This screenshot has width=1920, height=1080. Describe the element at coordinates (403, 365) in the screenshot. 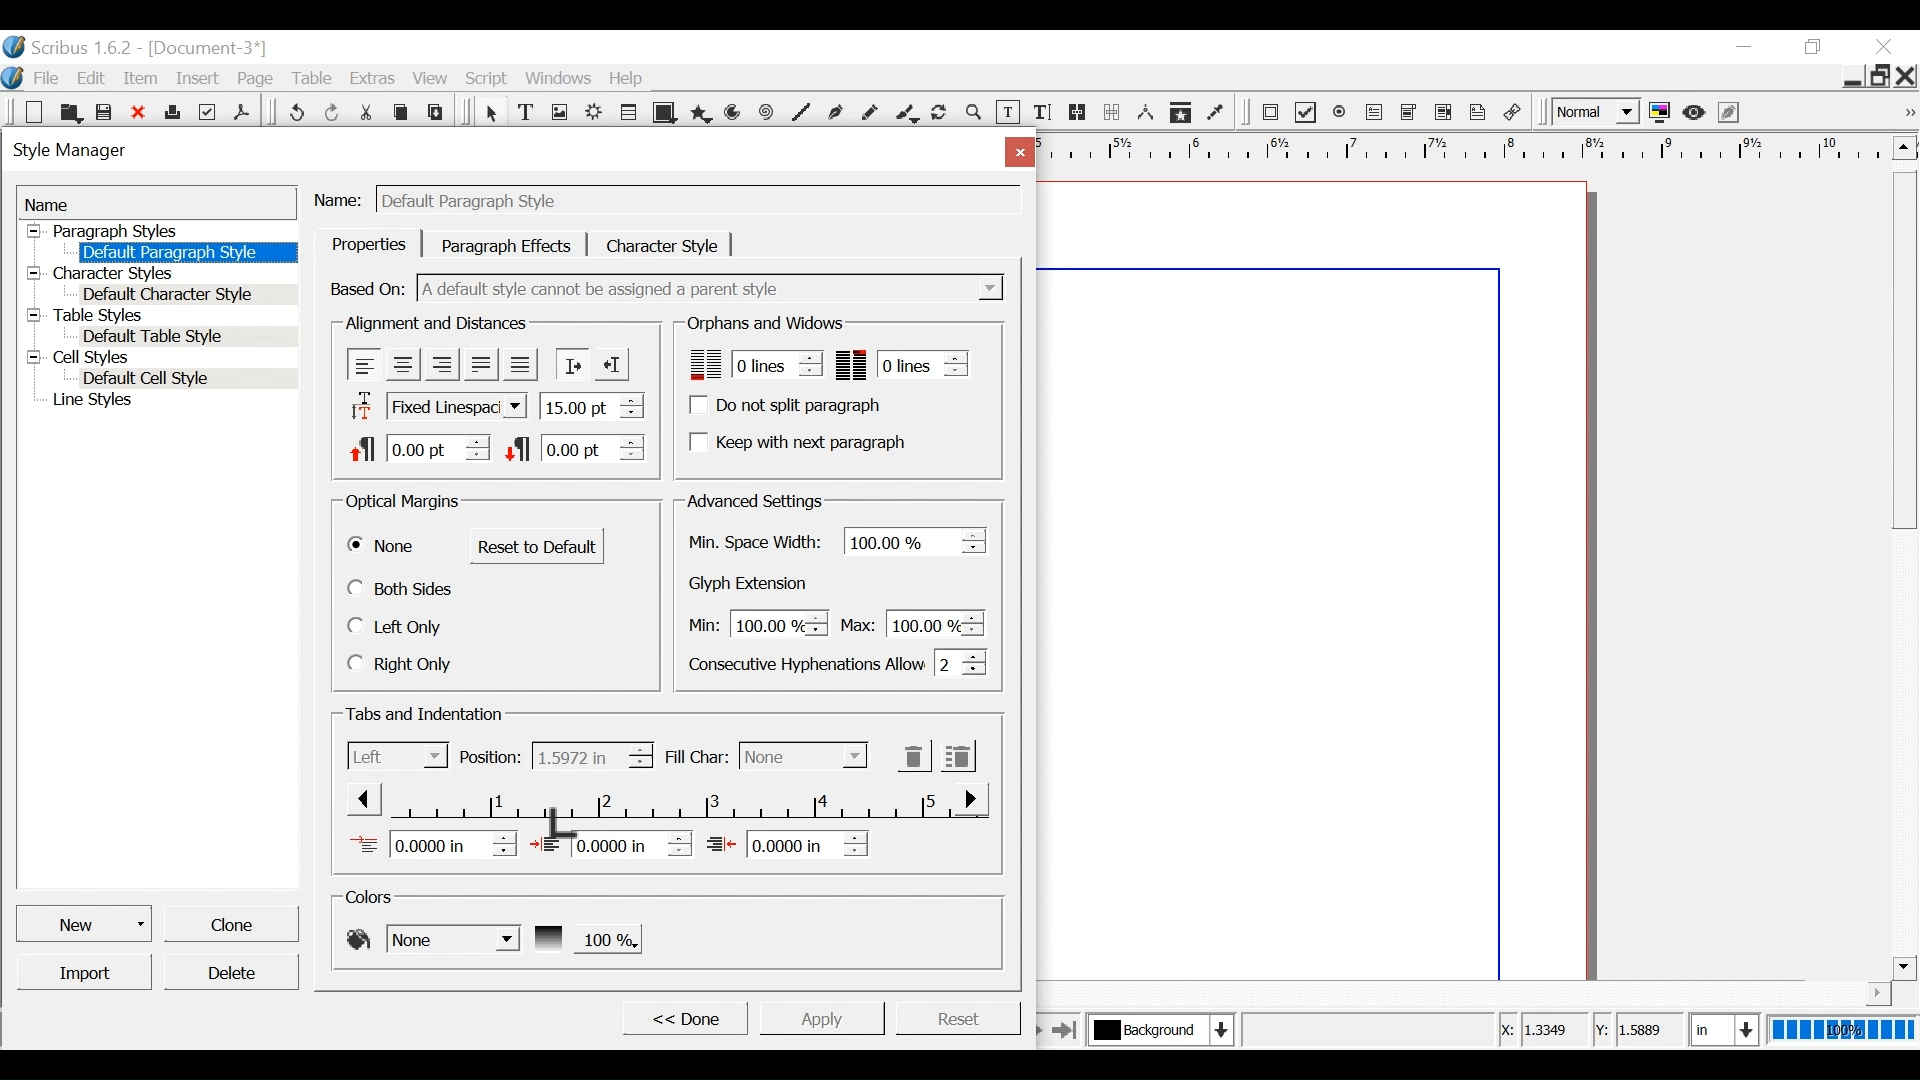

I see `Align Center` at that location.